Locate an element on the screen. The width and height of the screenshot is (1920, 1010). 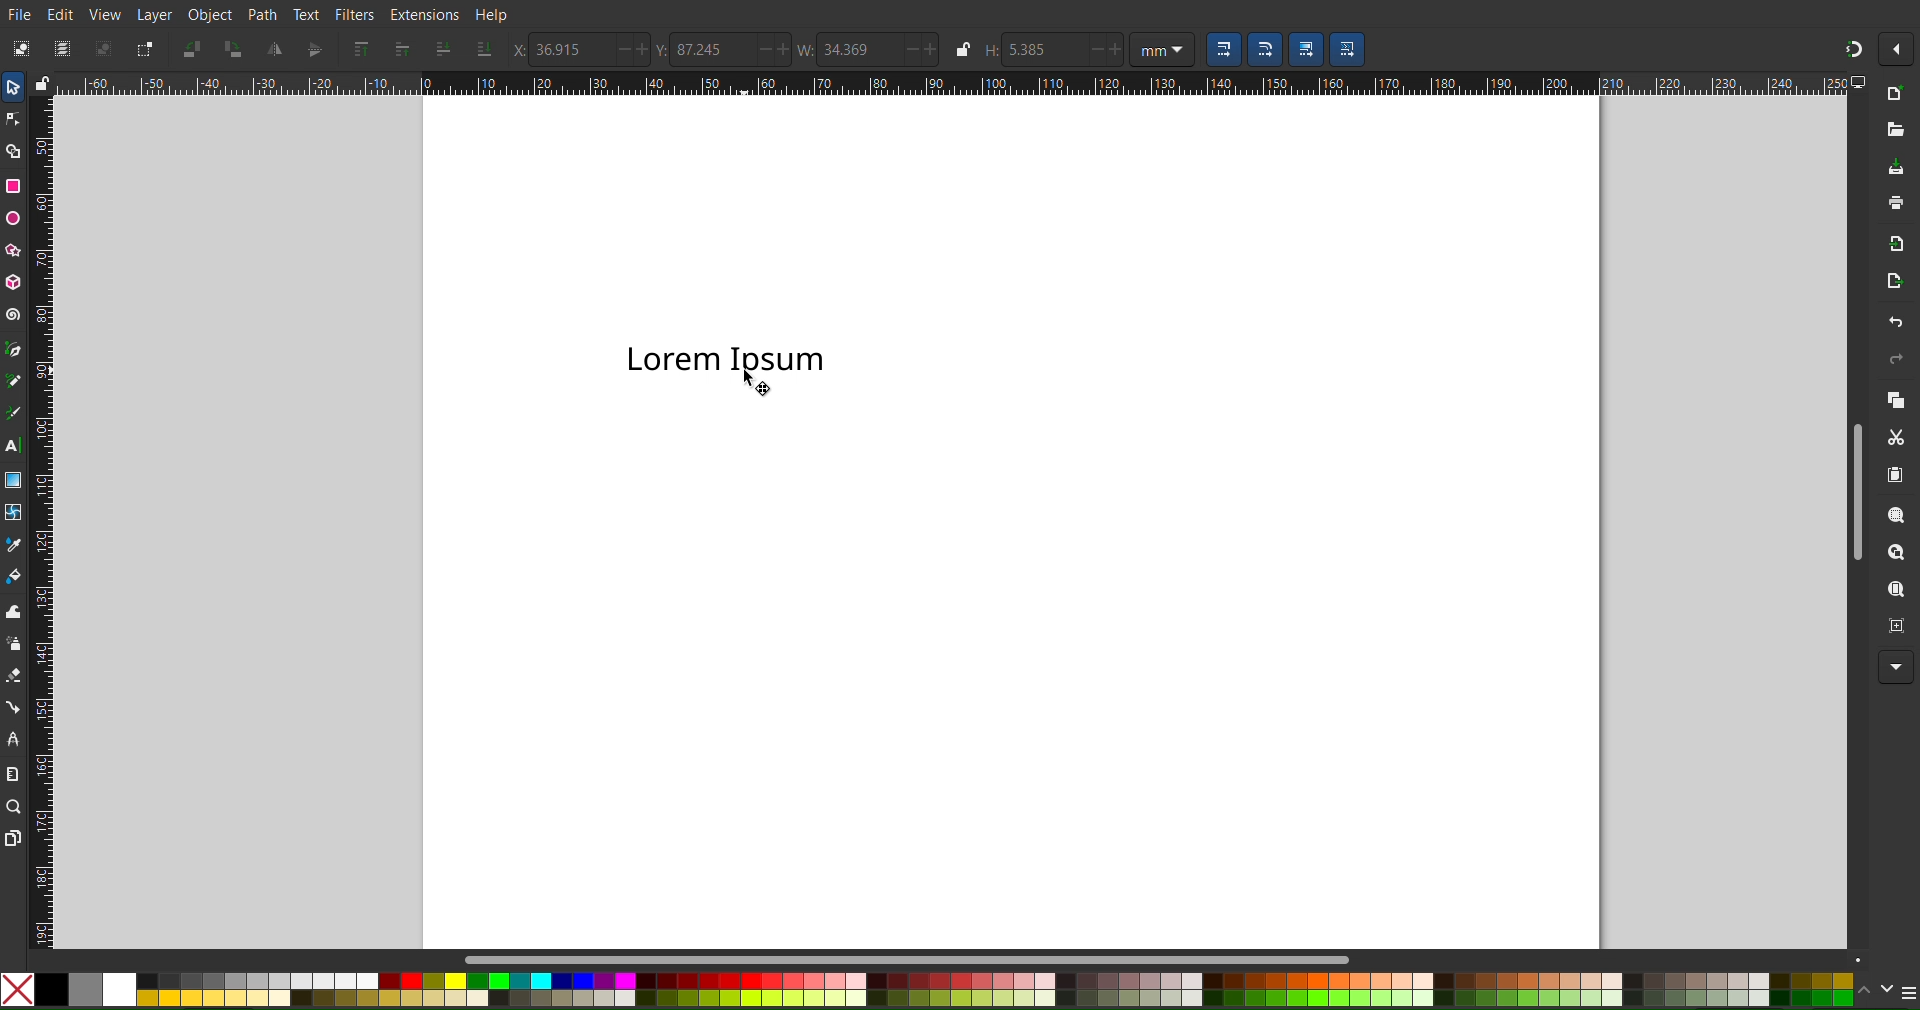
Cursor is located at coordinates (746, 389).